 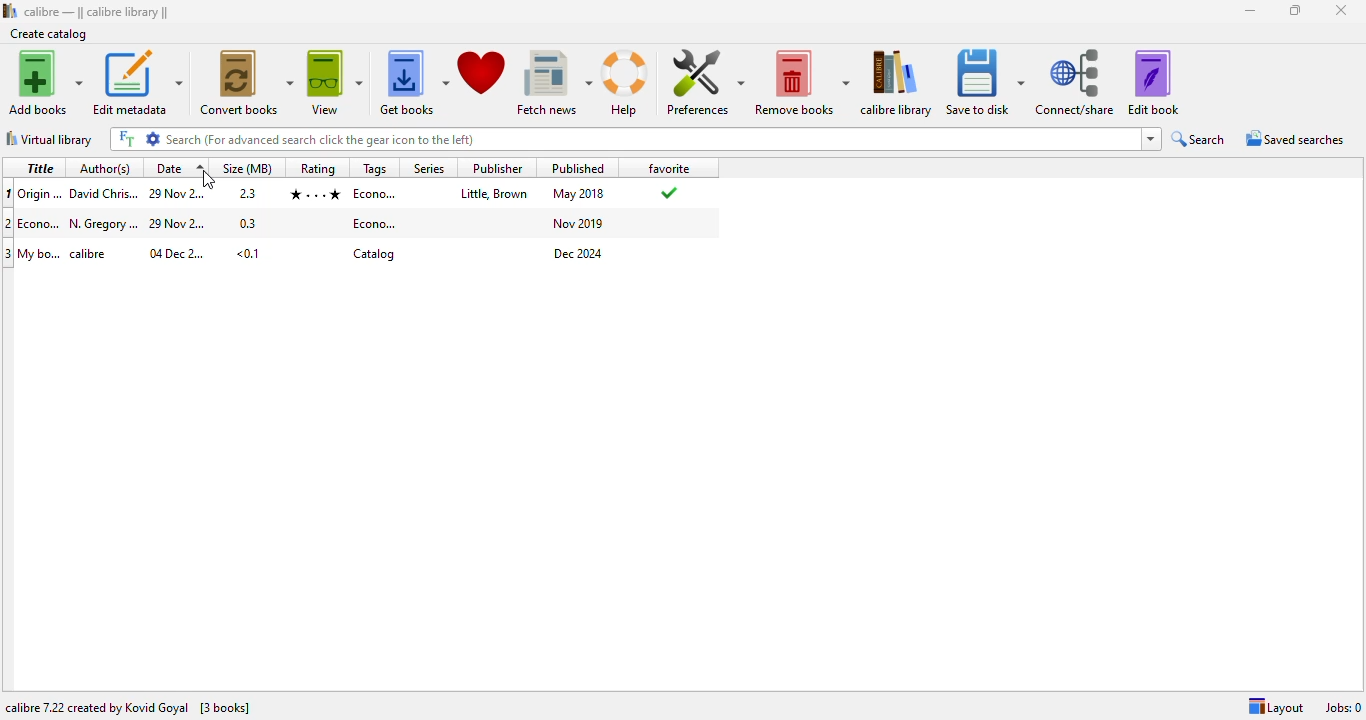 What do you see at coordinates (1251, 11) in the screenshot?
I see `minimize` at bounding box center [1251, 11].